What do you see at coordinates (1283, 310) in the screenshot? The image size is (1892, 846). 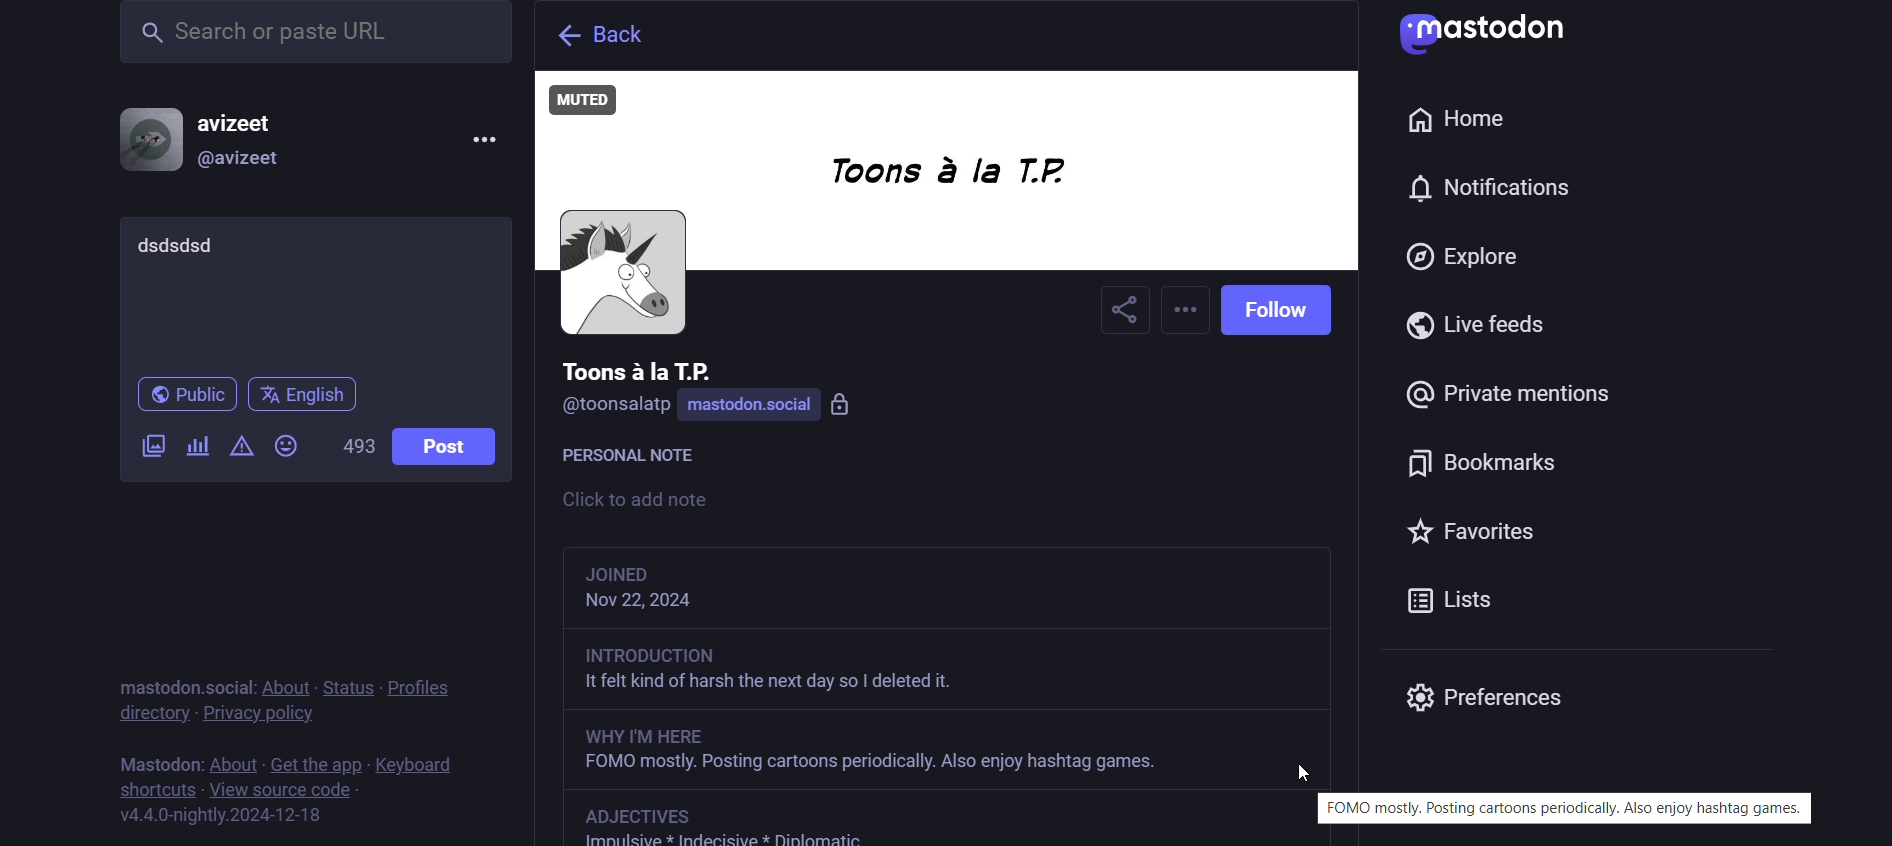 I see `follow` at bounding box center [1283, 310].